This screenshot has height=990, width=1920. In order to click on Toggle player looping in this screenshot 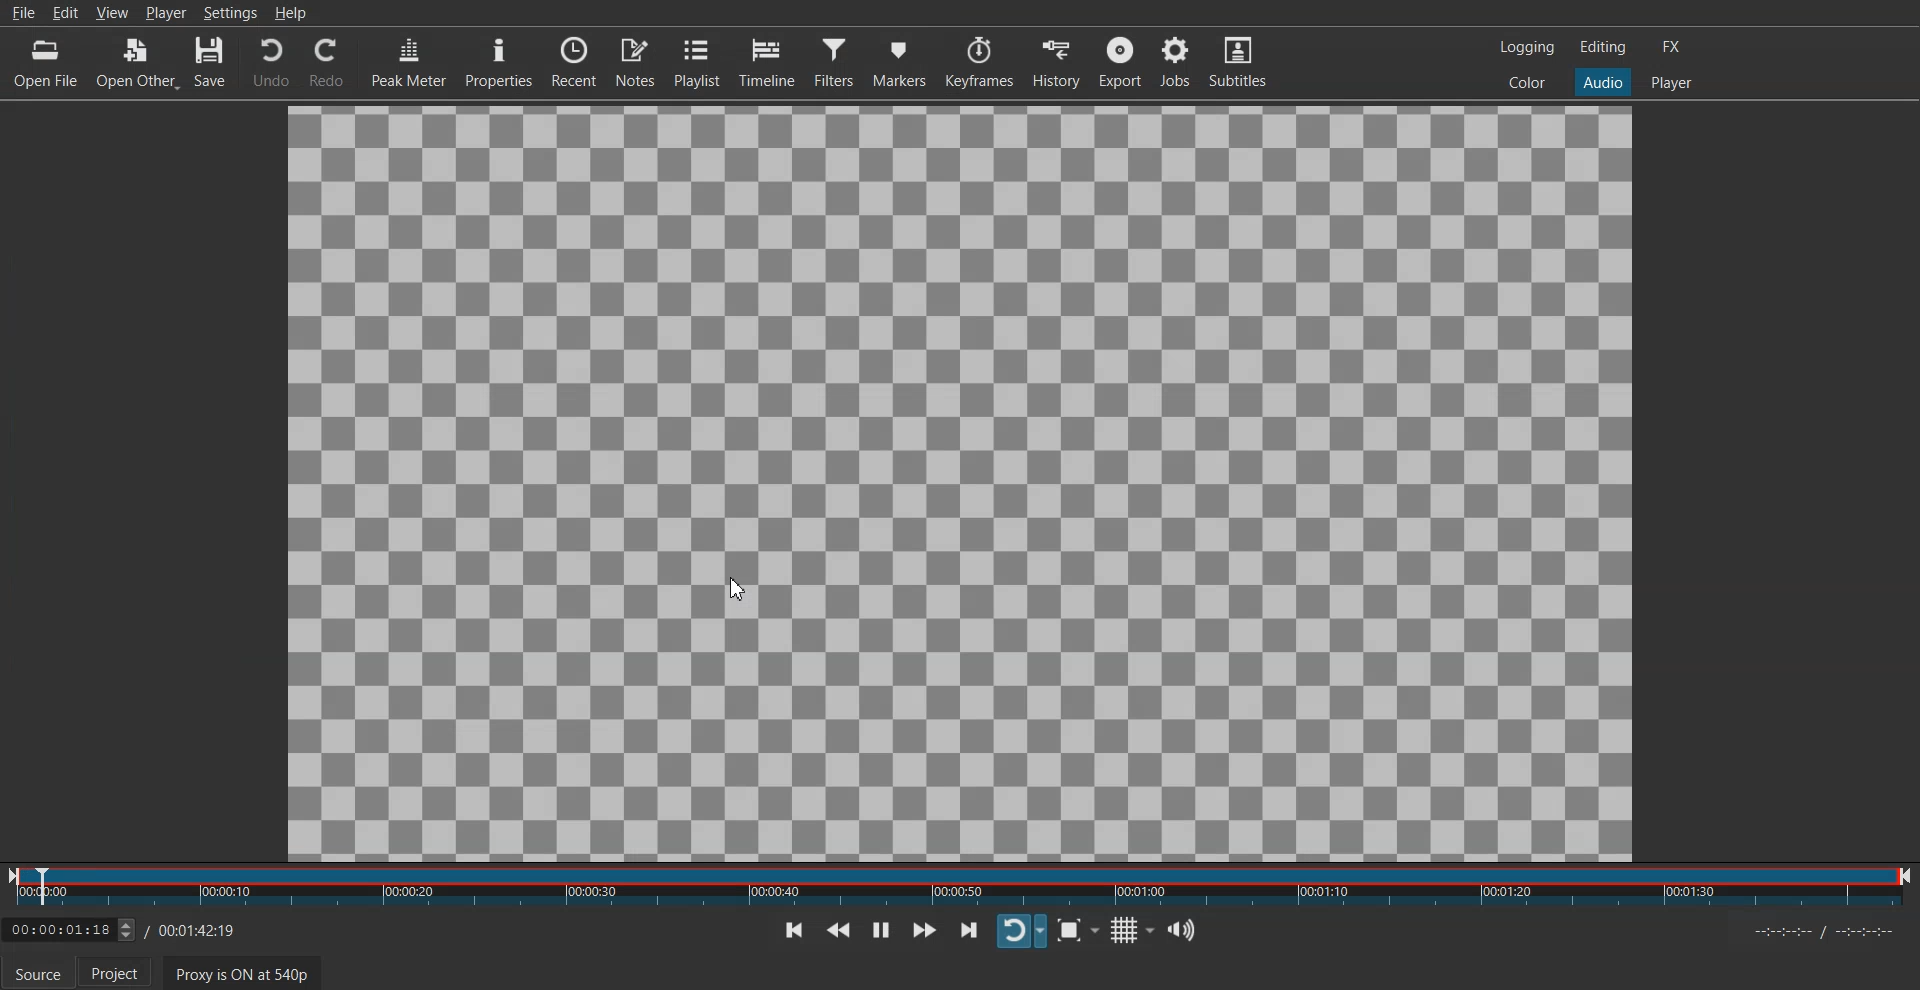, I will do `click(1021, 931)`.